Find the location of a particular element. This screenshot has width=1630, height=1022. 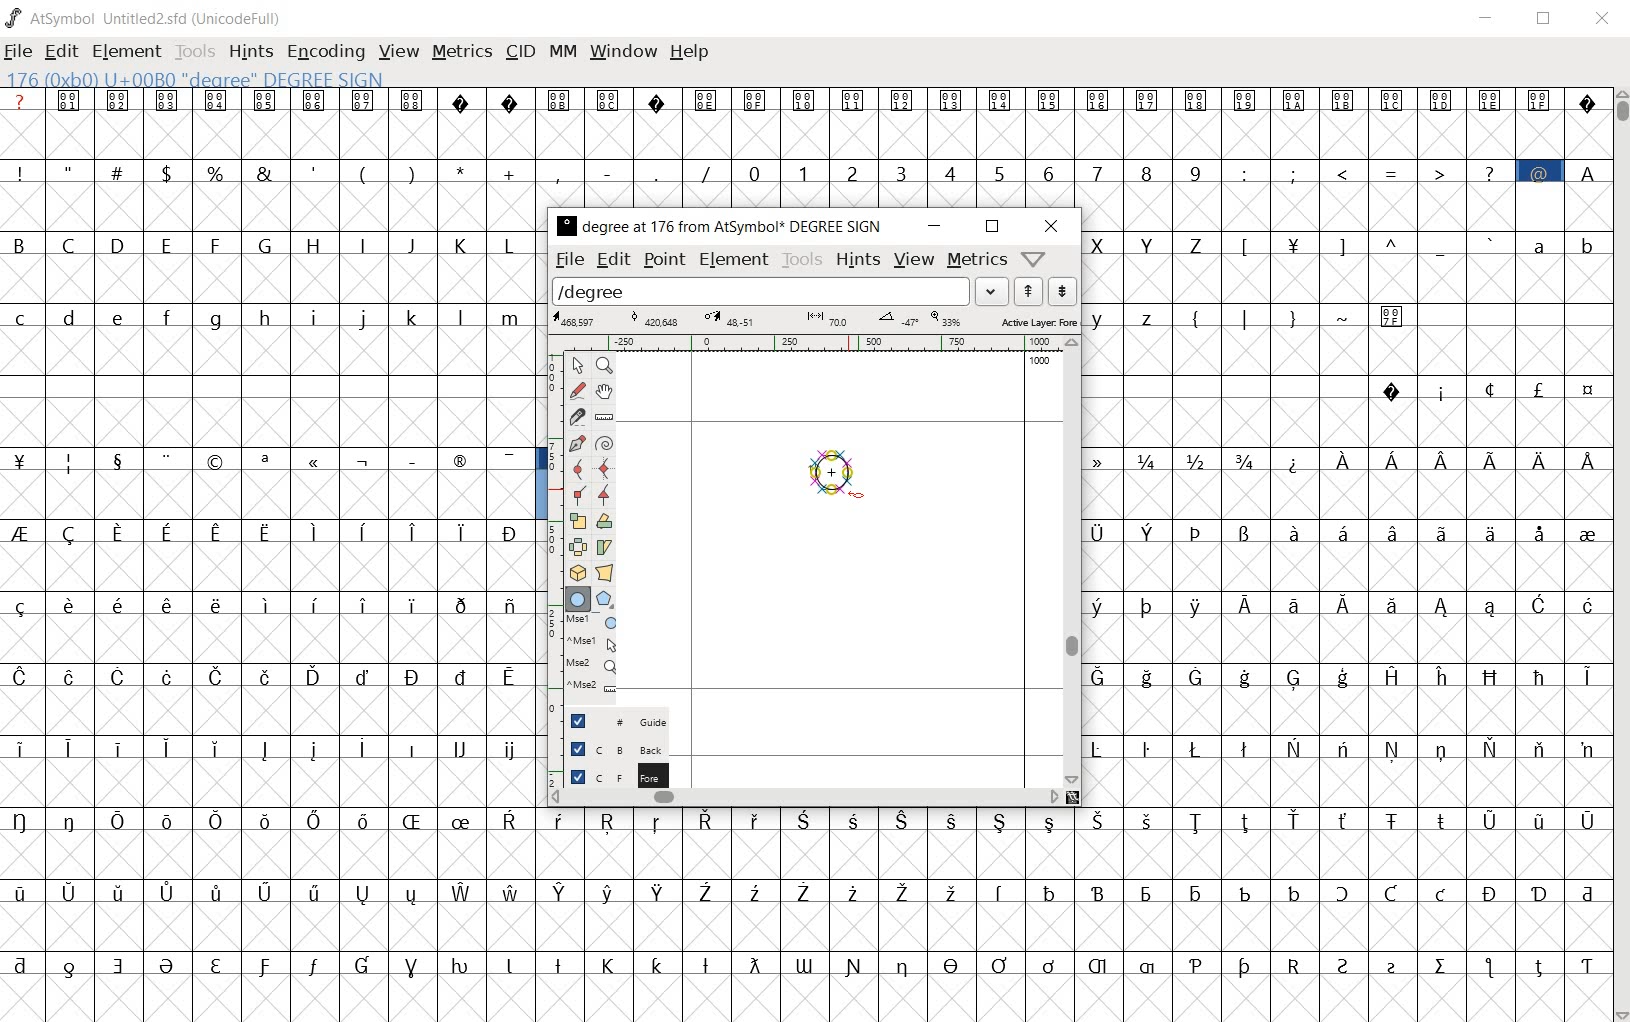

rotate the selection in 3D and project back to plane is located at coordinates (574, 573).